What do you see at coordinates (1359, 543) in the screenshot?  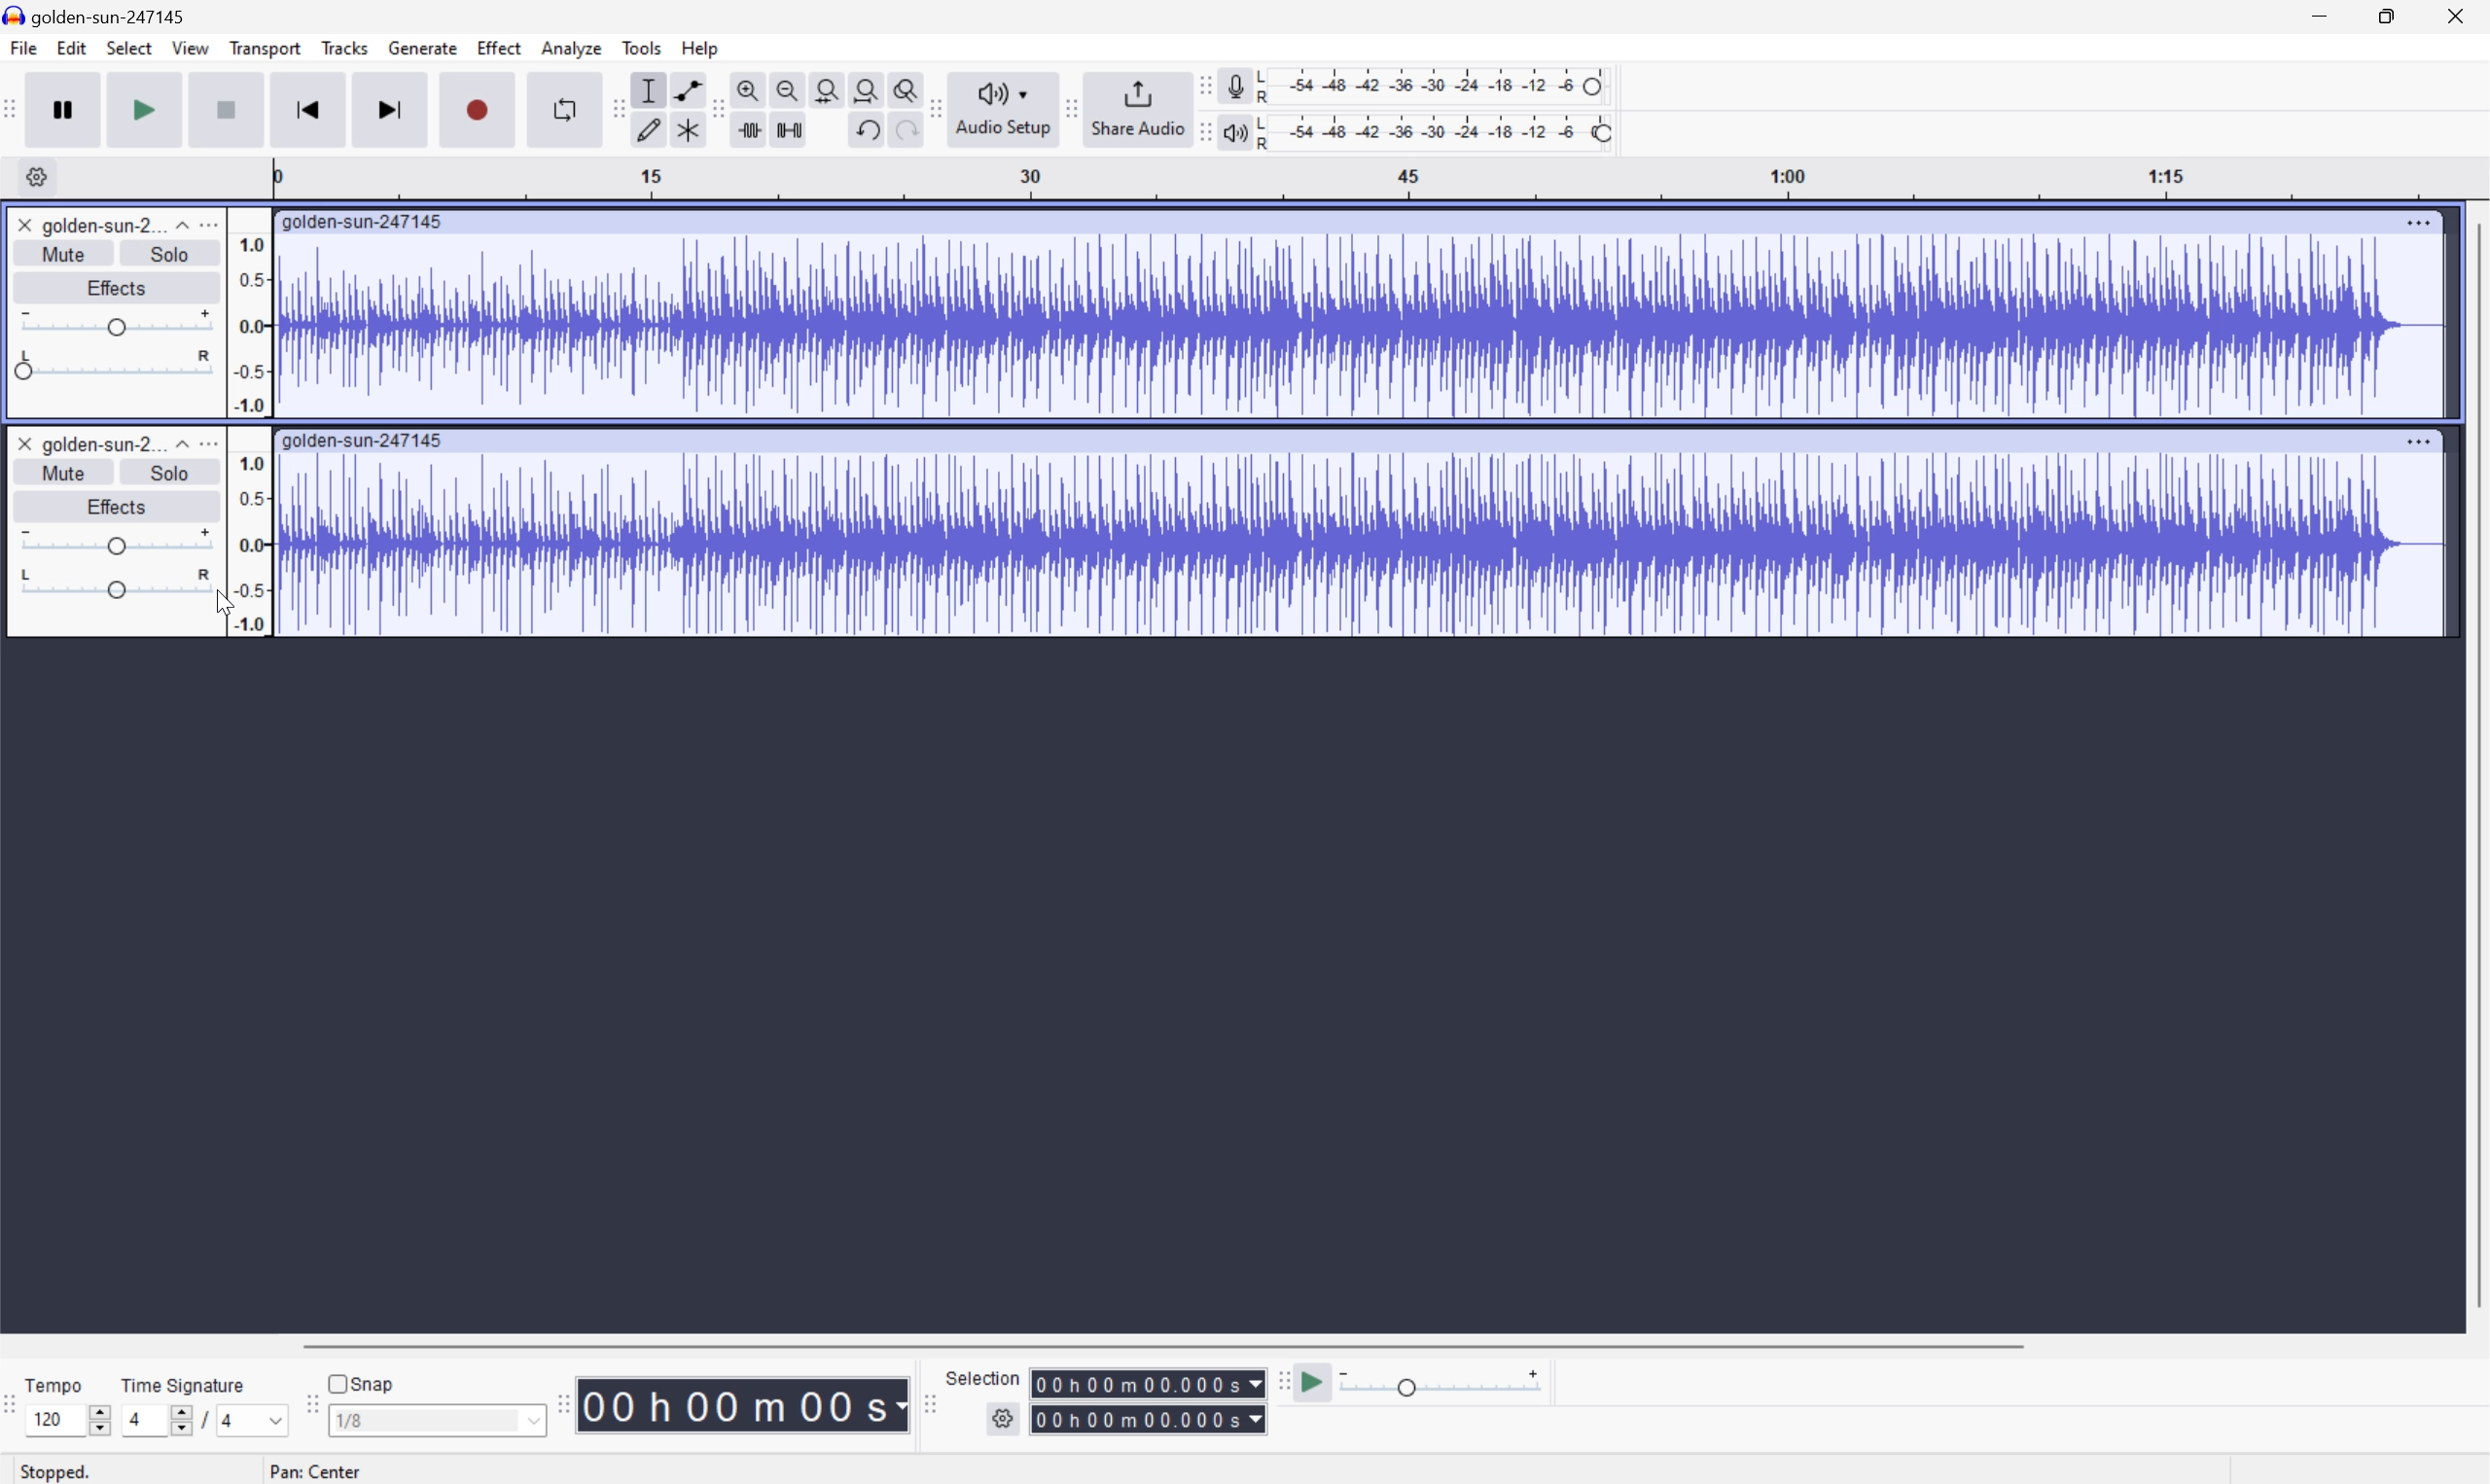 I see `Audio` at bounding box center [1359, 543].